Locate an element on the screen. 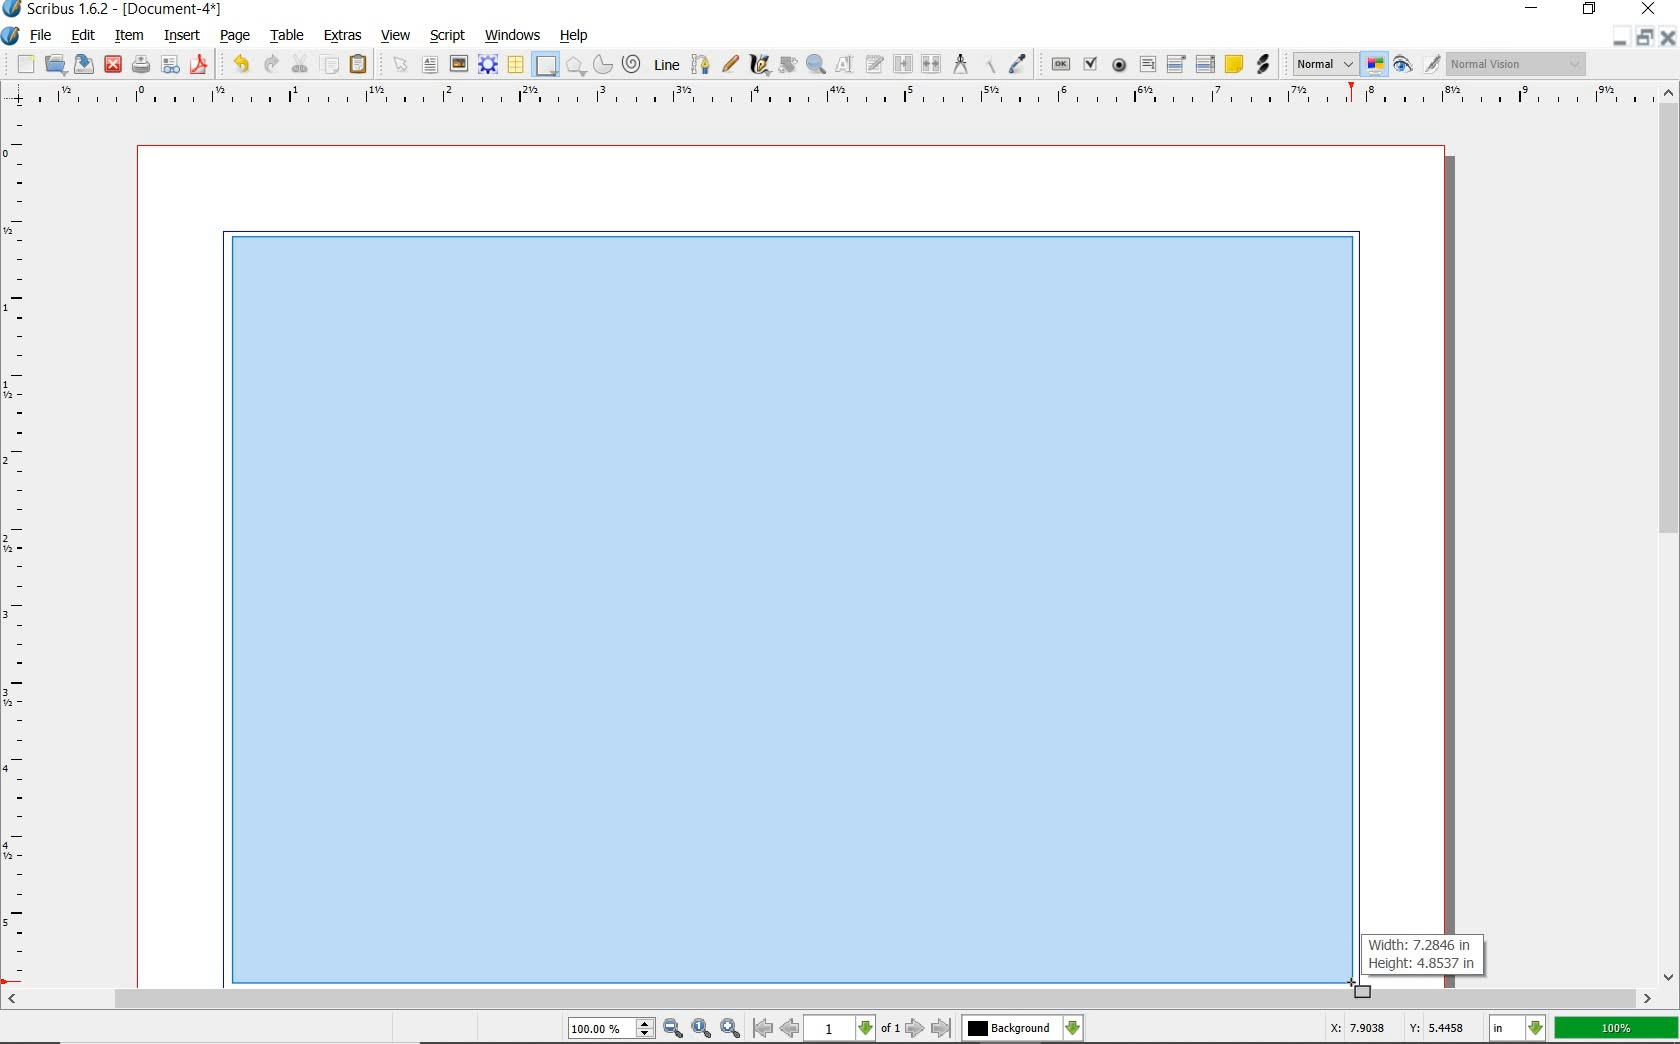 The image size is (1680, 1044). select is located at coordinates (399, 63).